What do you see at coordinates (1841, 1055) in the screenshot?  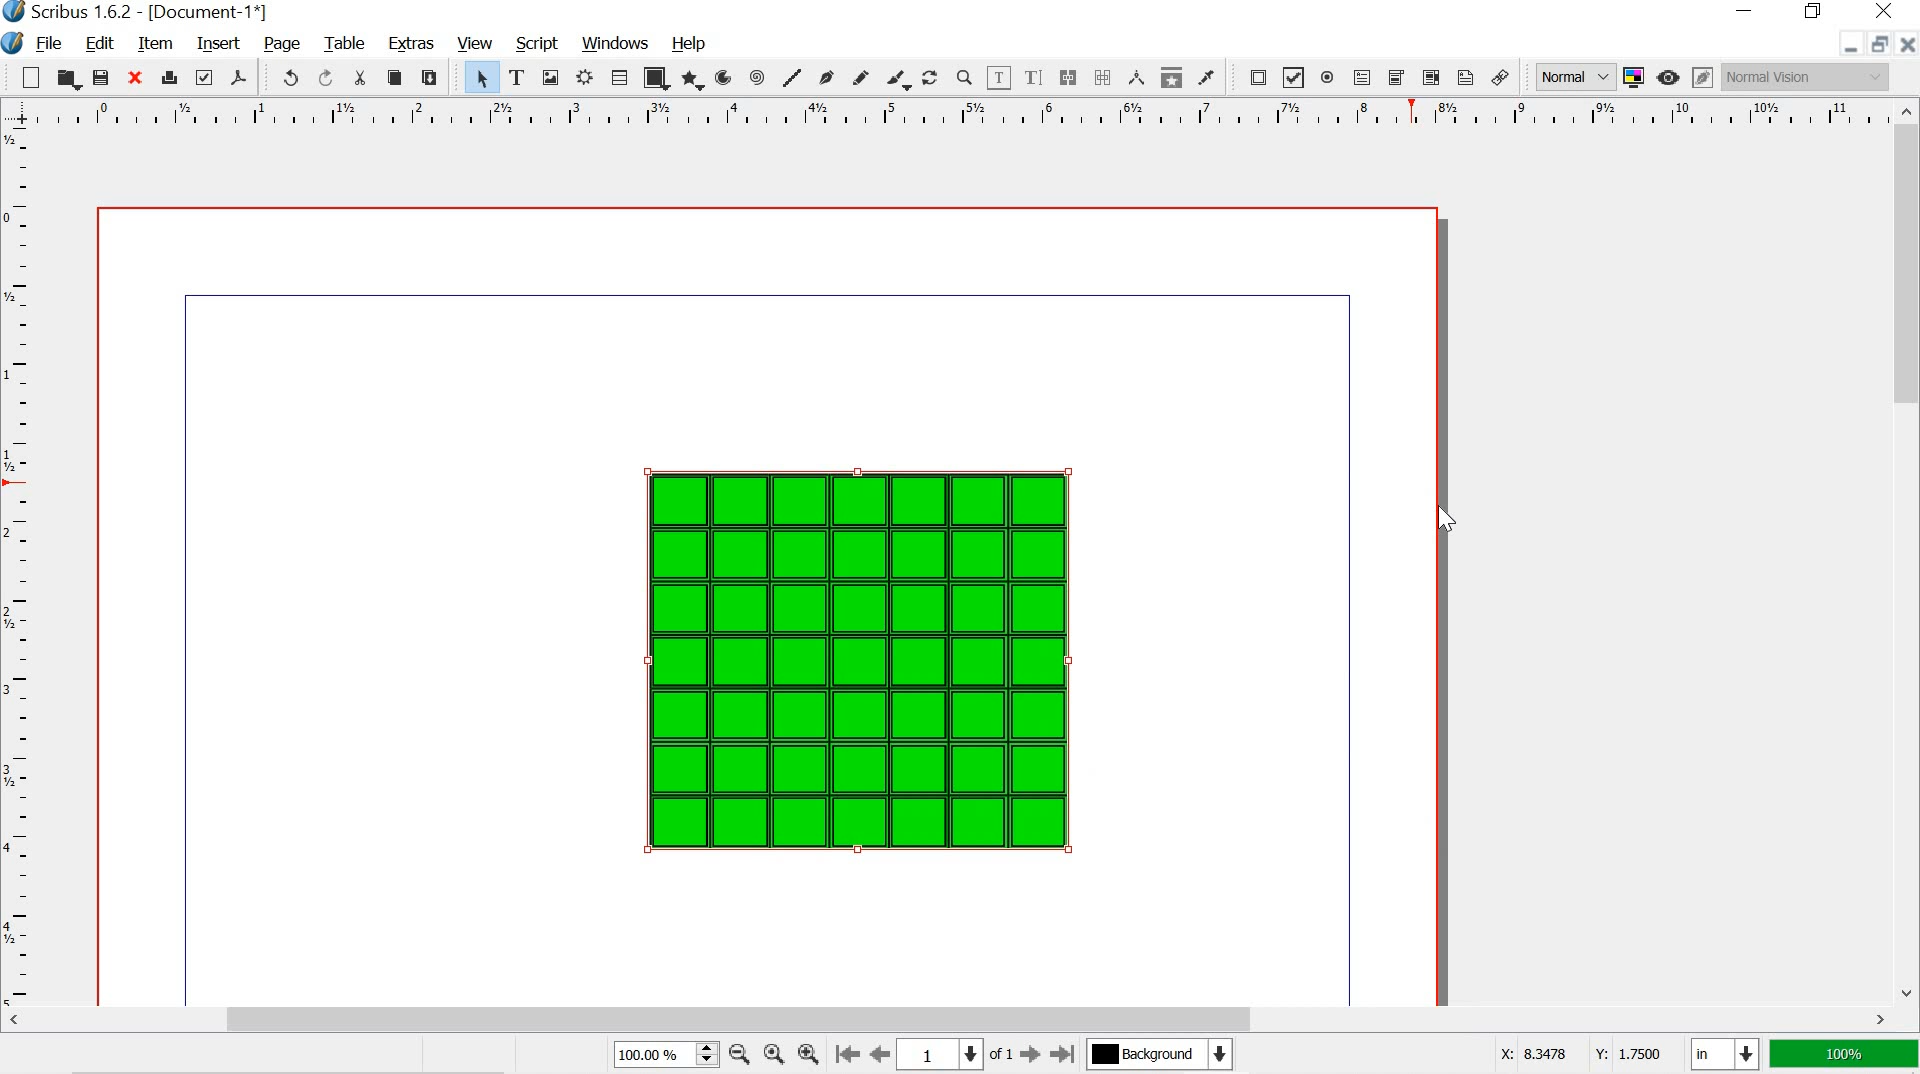 I see `100%` at bounding box center [1841, 1055].